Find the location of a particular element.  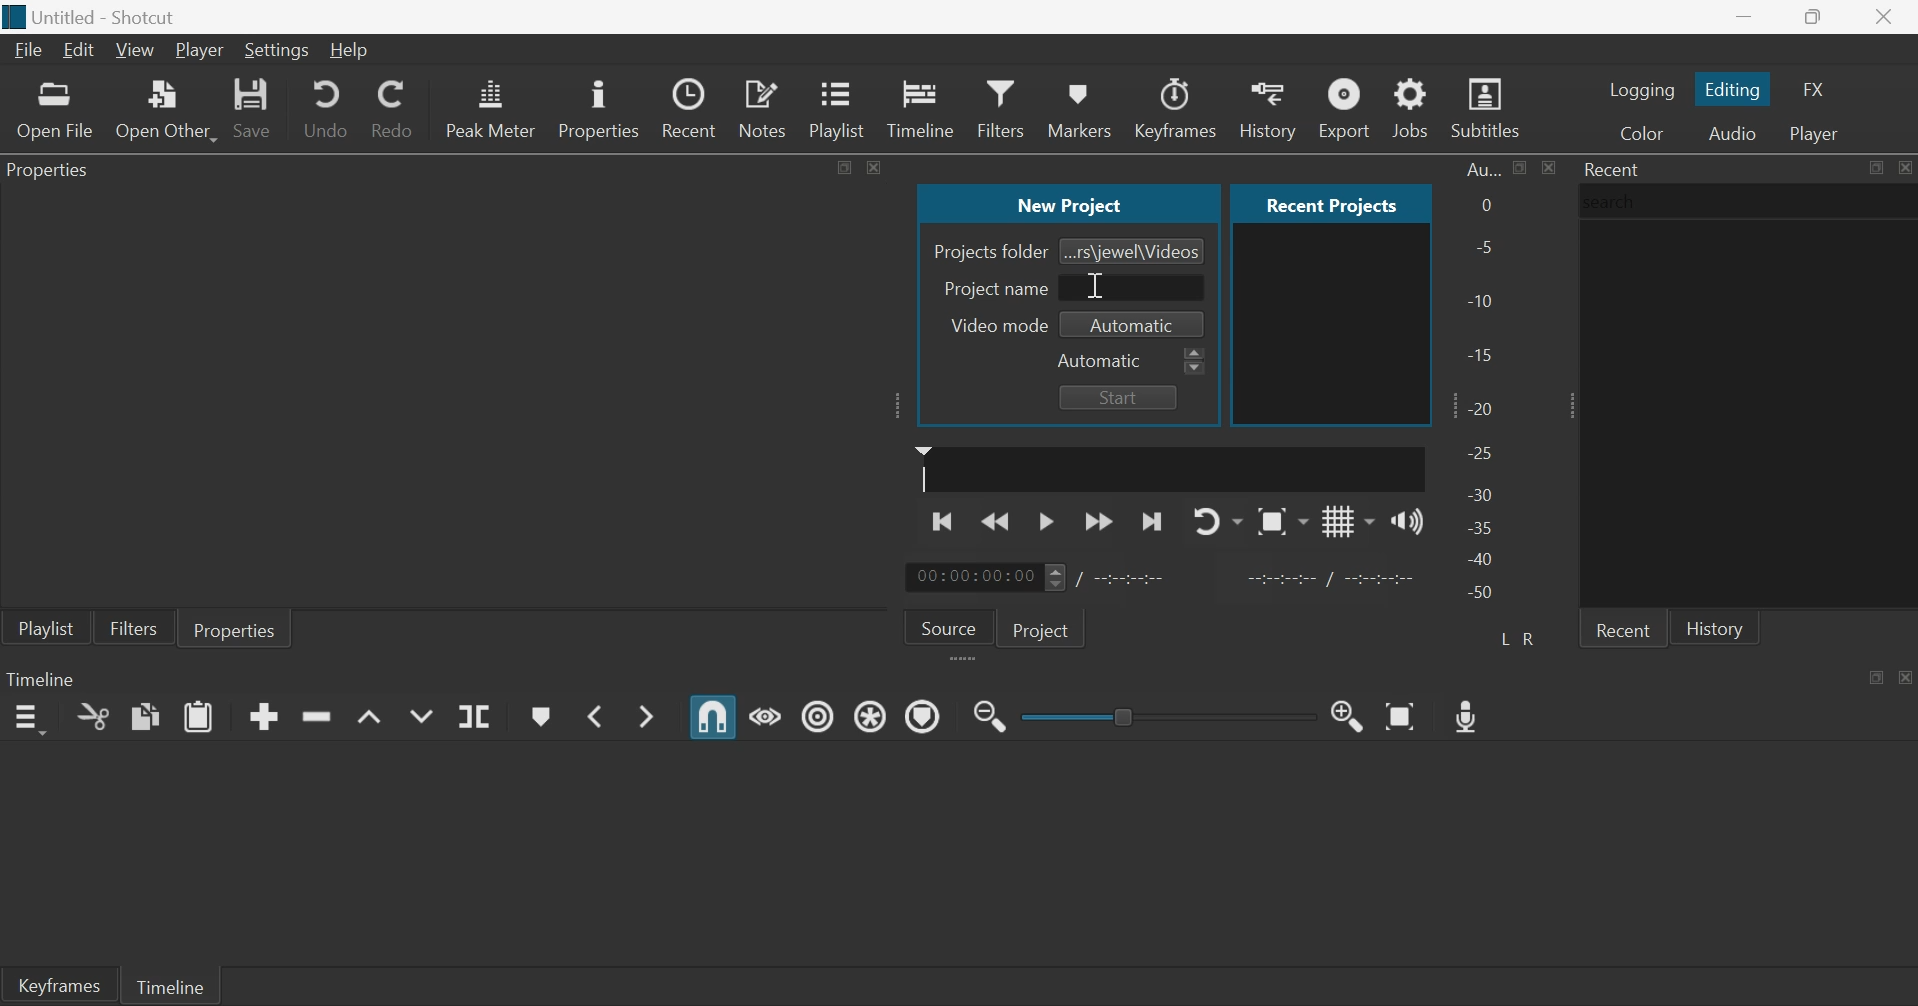

Keyframes is located at coordinates (1177, 108).